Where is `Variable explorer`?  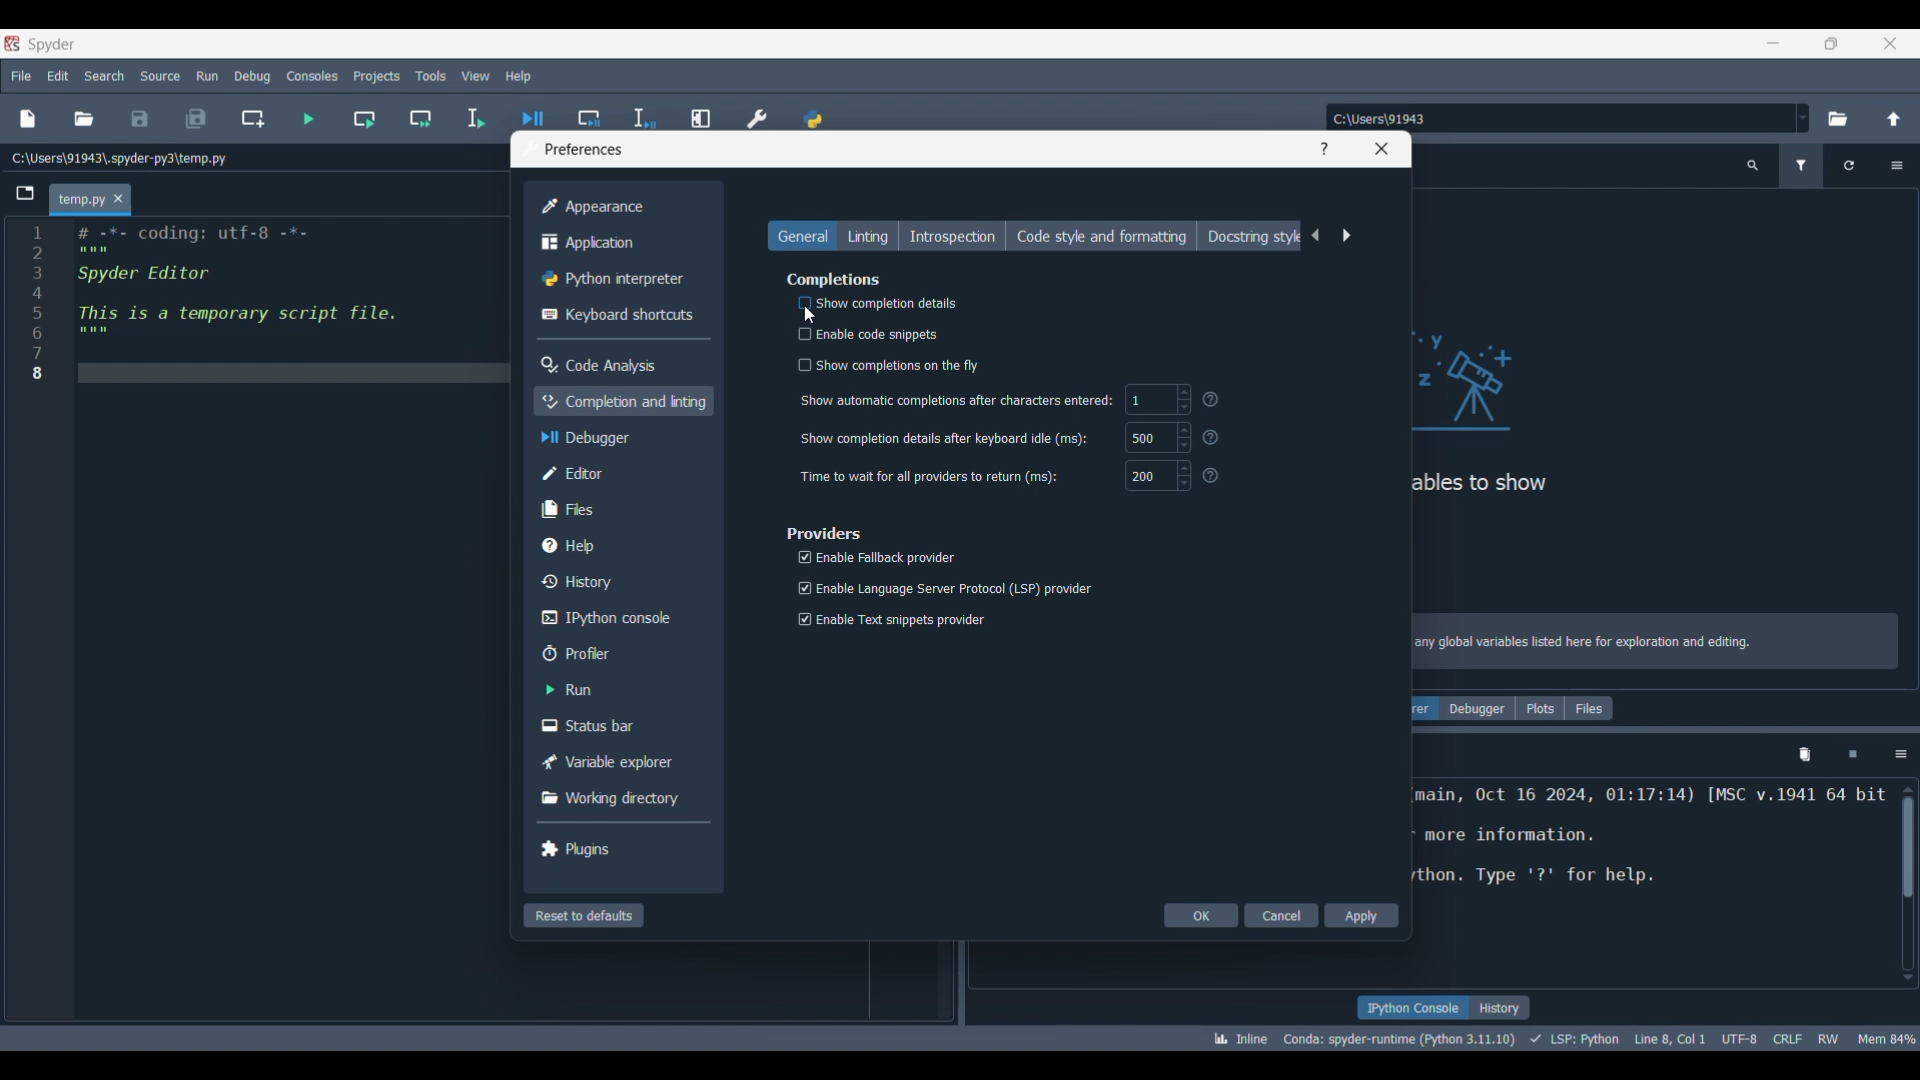 Variable explorer is located at coordinates (618, 762).